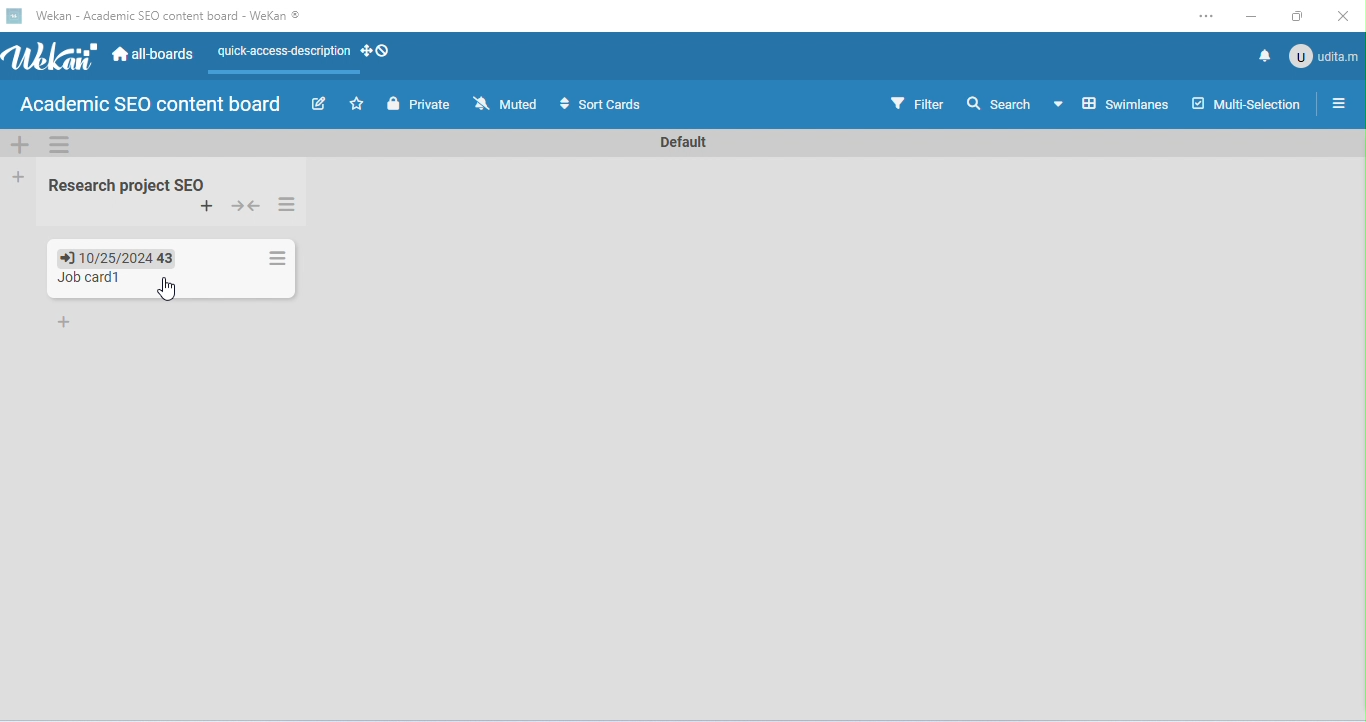 This screenshot has height=722, width=1366. Describe the element at coordinates (377, 51) in the screenshot. I see `how desktop drag handles` at that location.